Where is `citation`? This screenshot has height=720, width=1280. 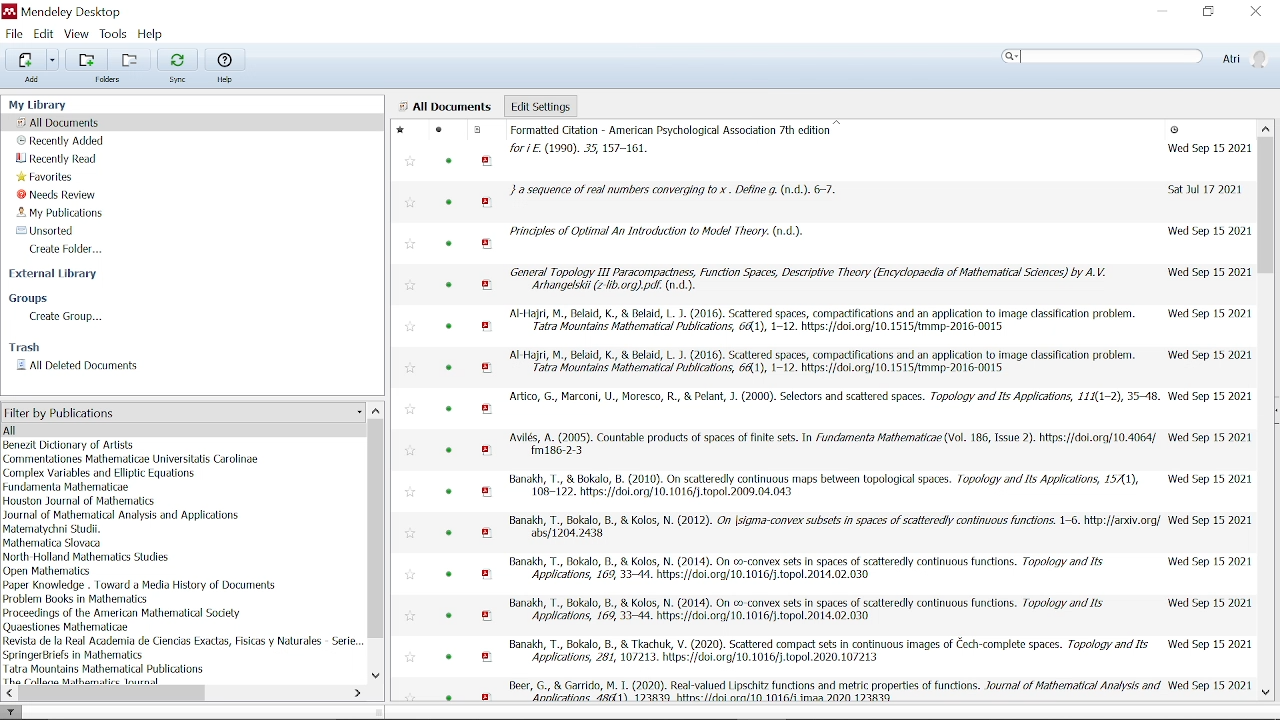
citation is located at coordinates (828, 487).